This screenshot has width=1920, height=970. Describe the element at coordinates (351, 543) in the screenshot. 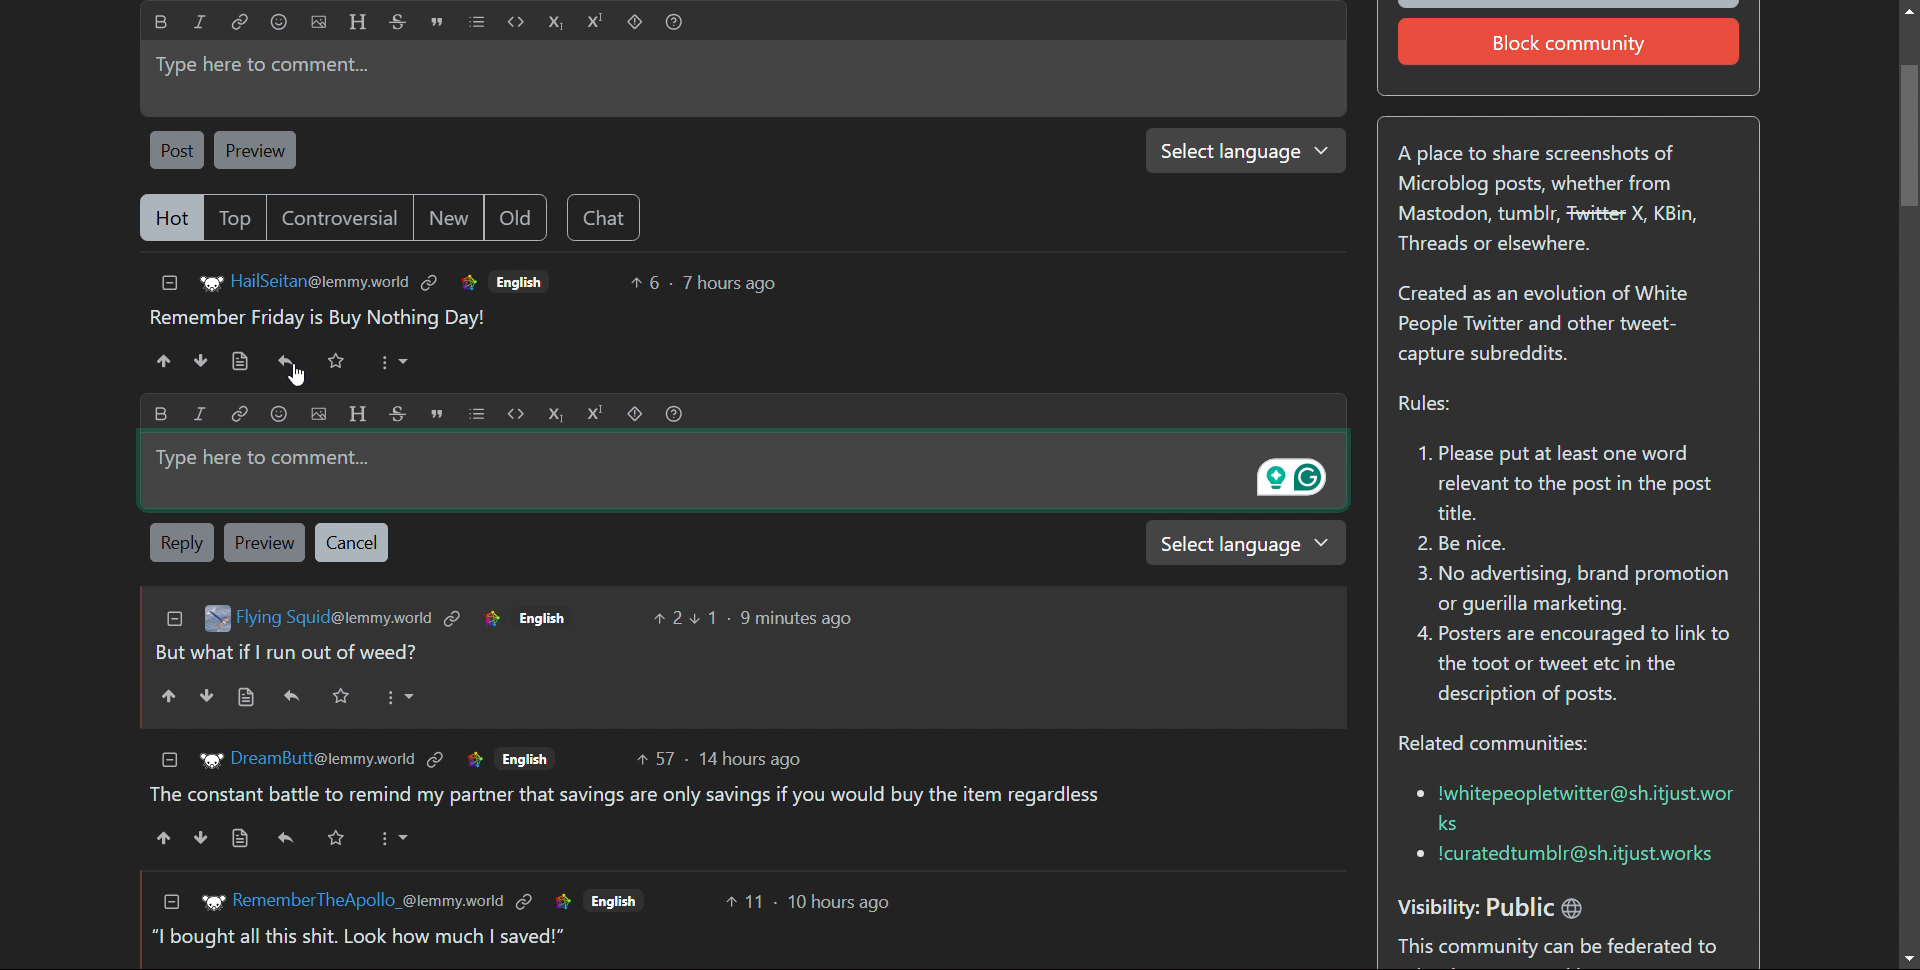

I see `cancel` at that location.